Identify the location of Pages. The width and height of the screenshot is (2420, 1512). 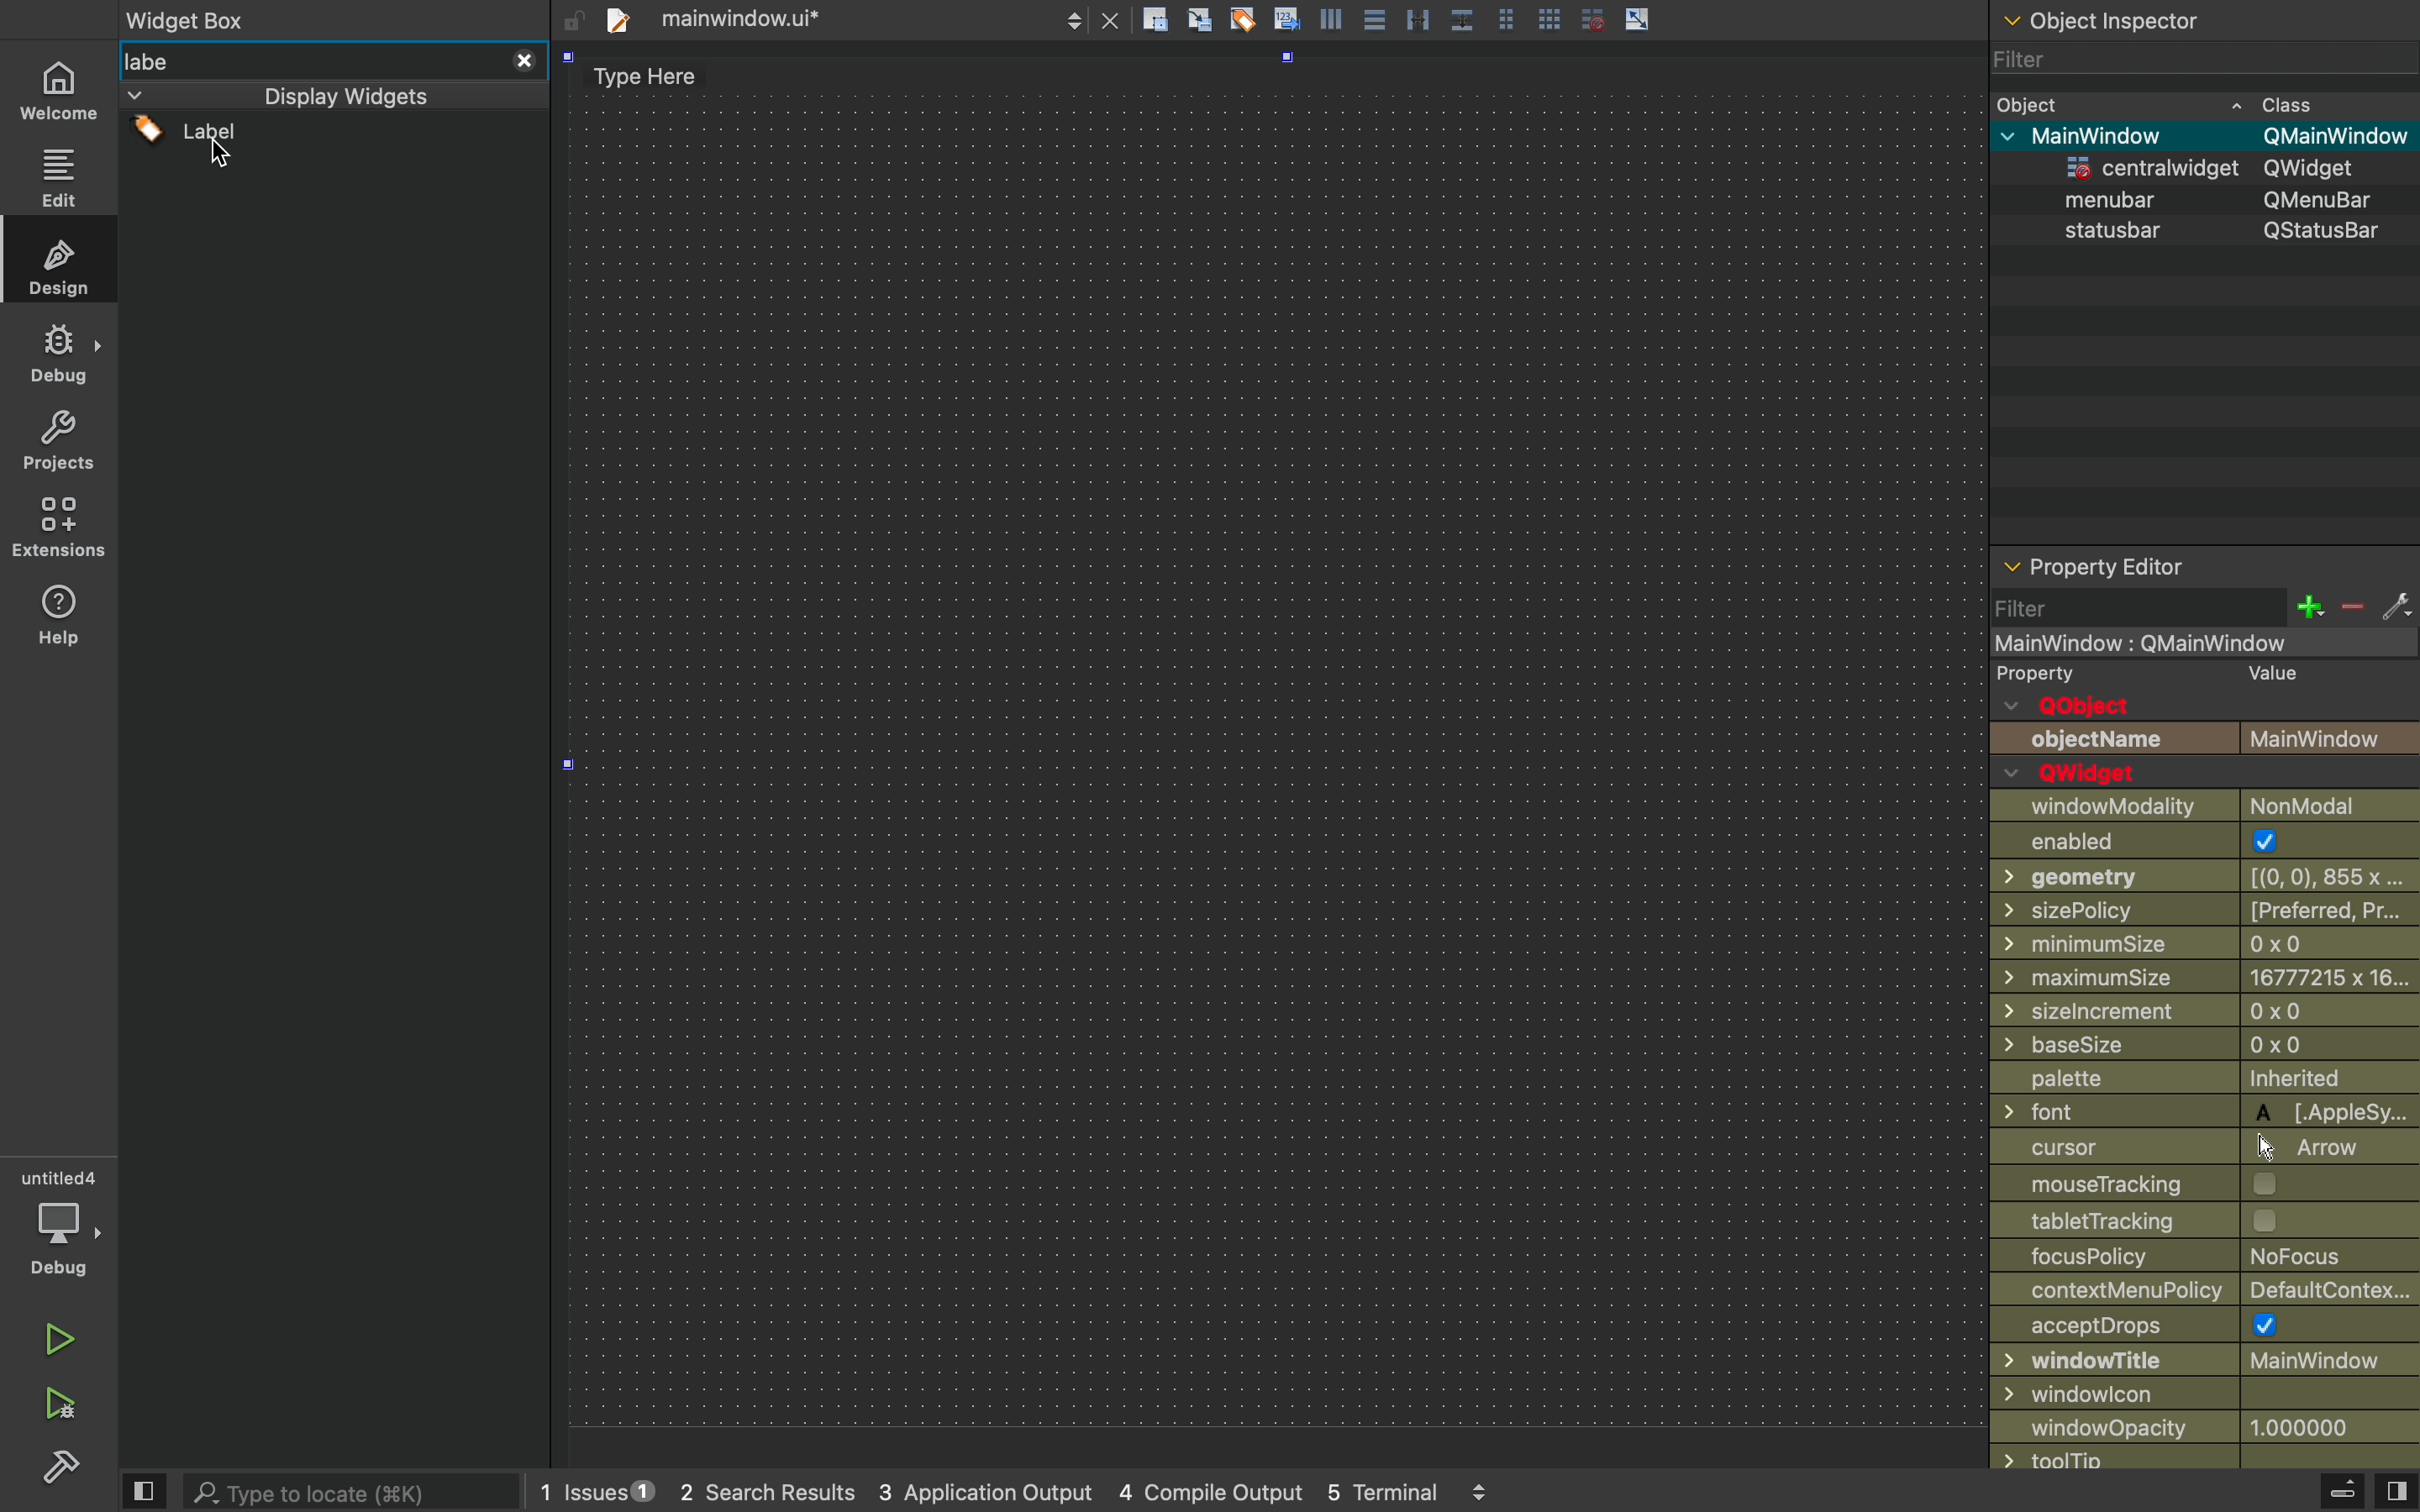
(1378, 22).